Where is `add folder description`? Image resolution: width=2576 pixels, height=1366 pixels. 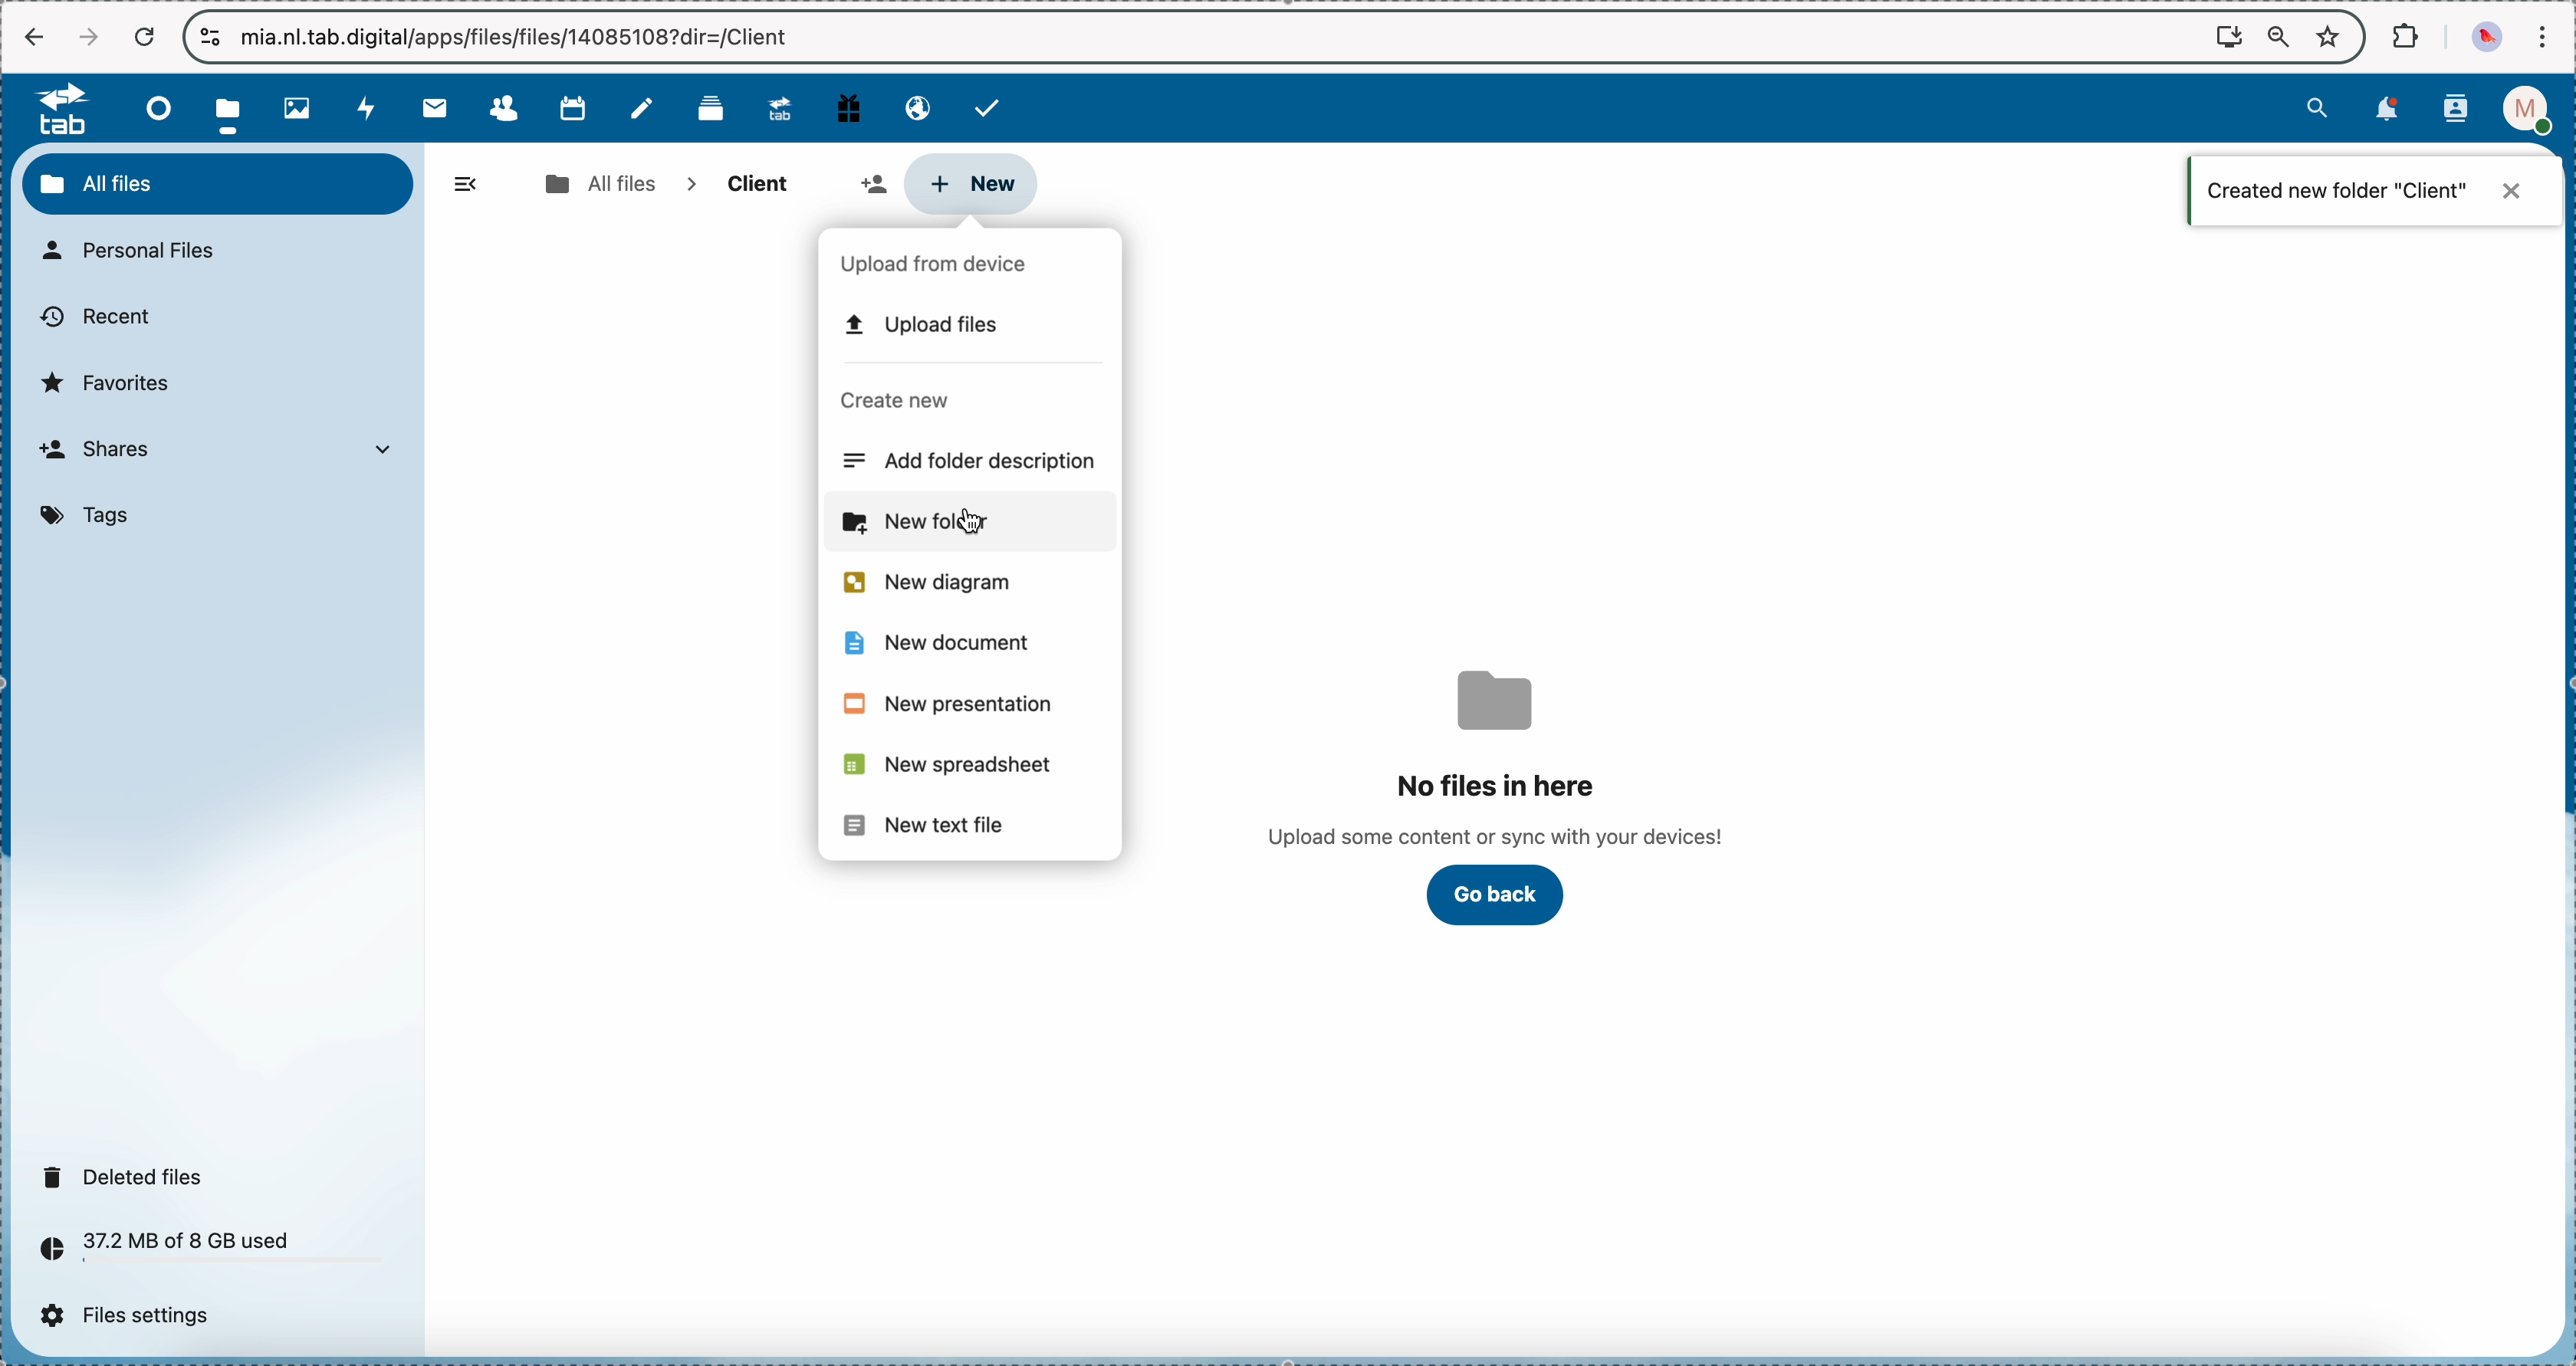
add folder description is located at coordinates (974, 462).